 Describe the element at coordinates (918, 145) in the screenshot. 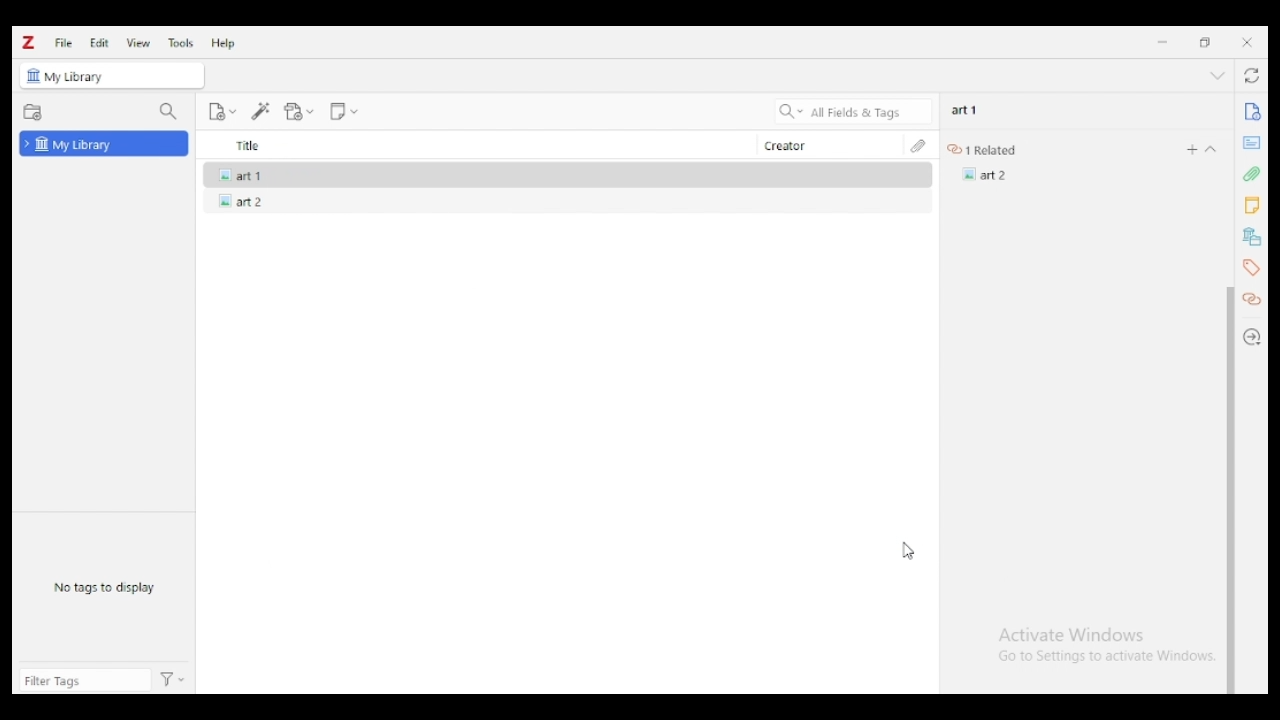

I see `attachments` at that location.